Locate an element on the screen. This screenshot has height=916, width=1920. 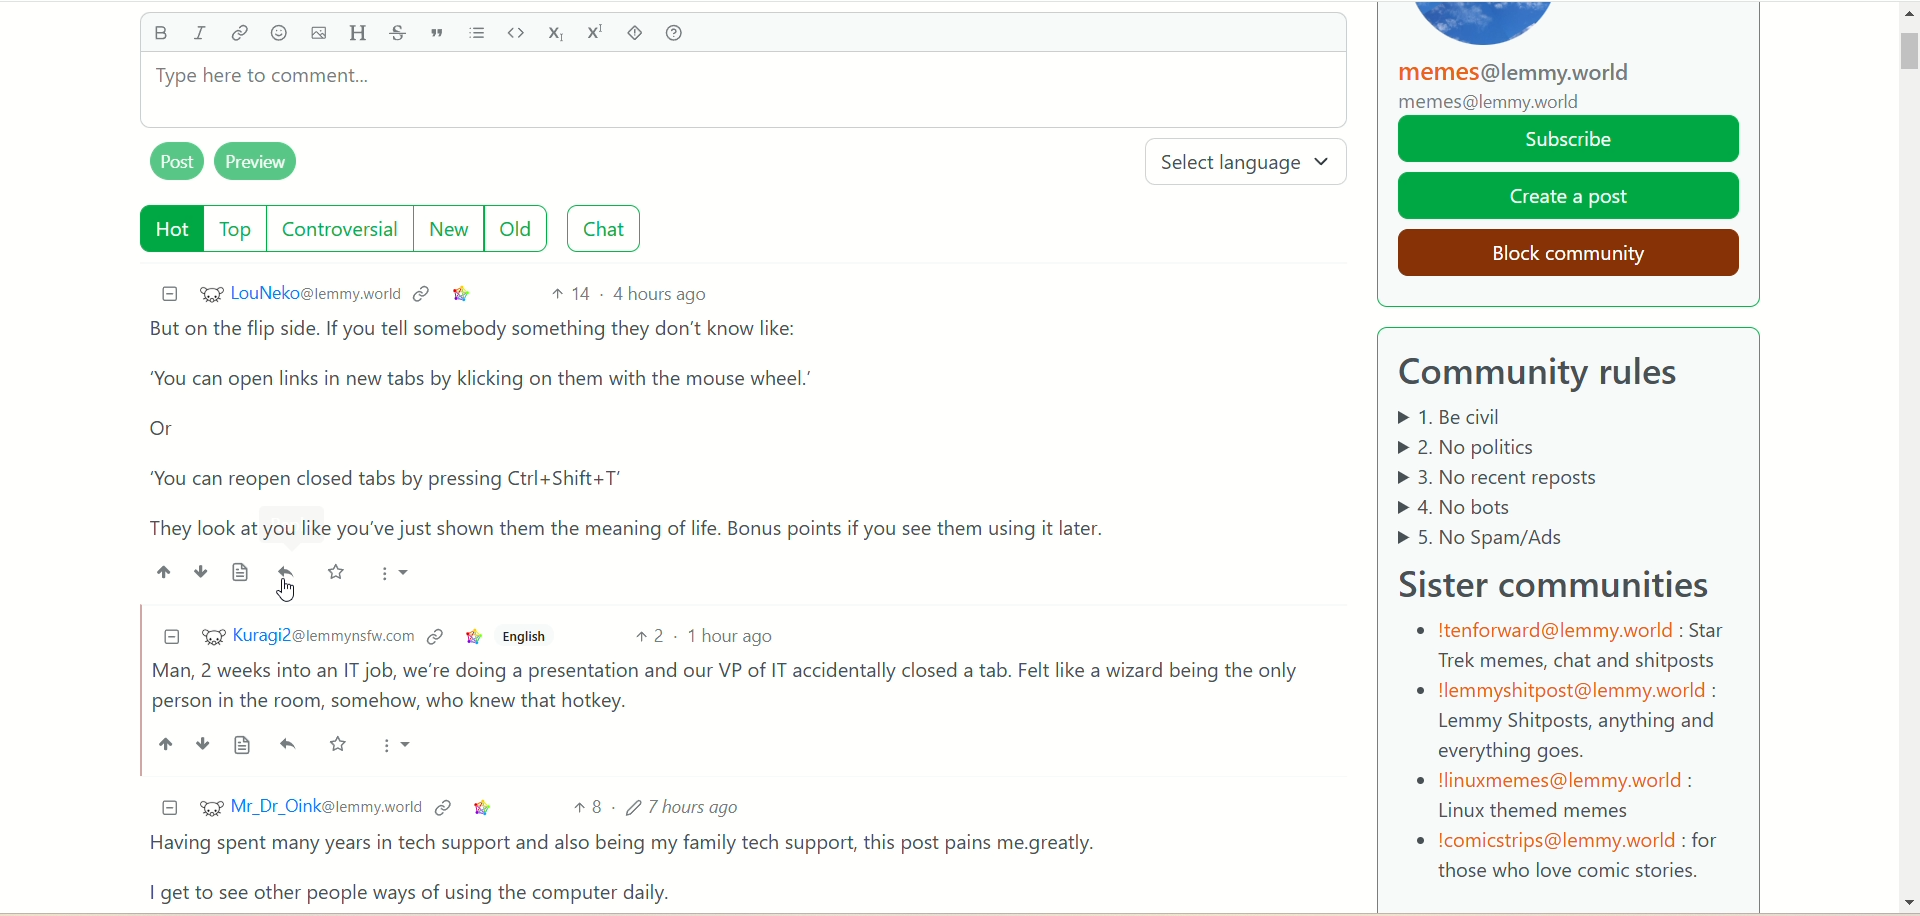
link is located at coordinates (471, 637).